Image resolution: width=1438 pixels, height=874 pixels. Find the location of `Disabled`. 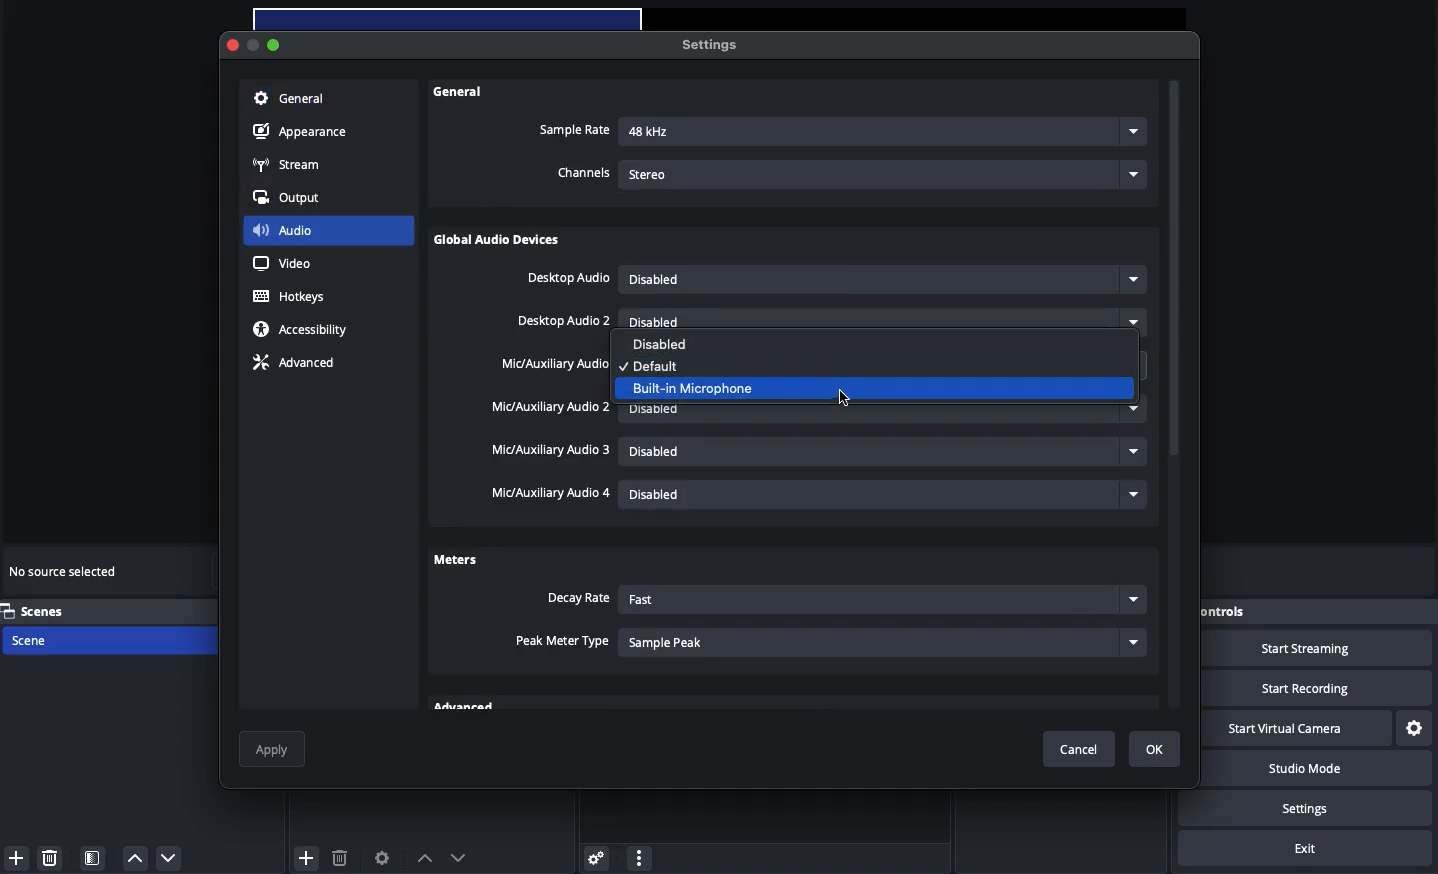

Disabled is located at coordinates (885, 497).